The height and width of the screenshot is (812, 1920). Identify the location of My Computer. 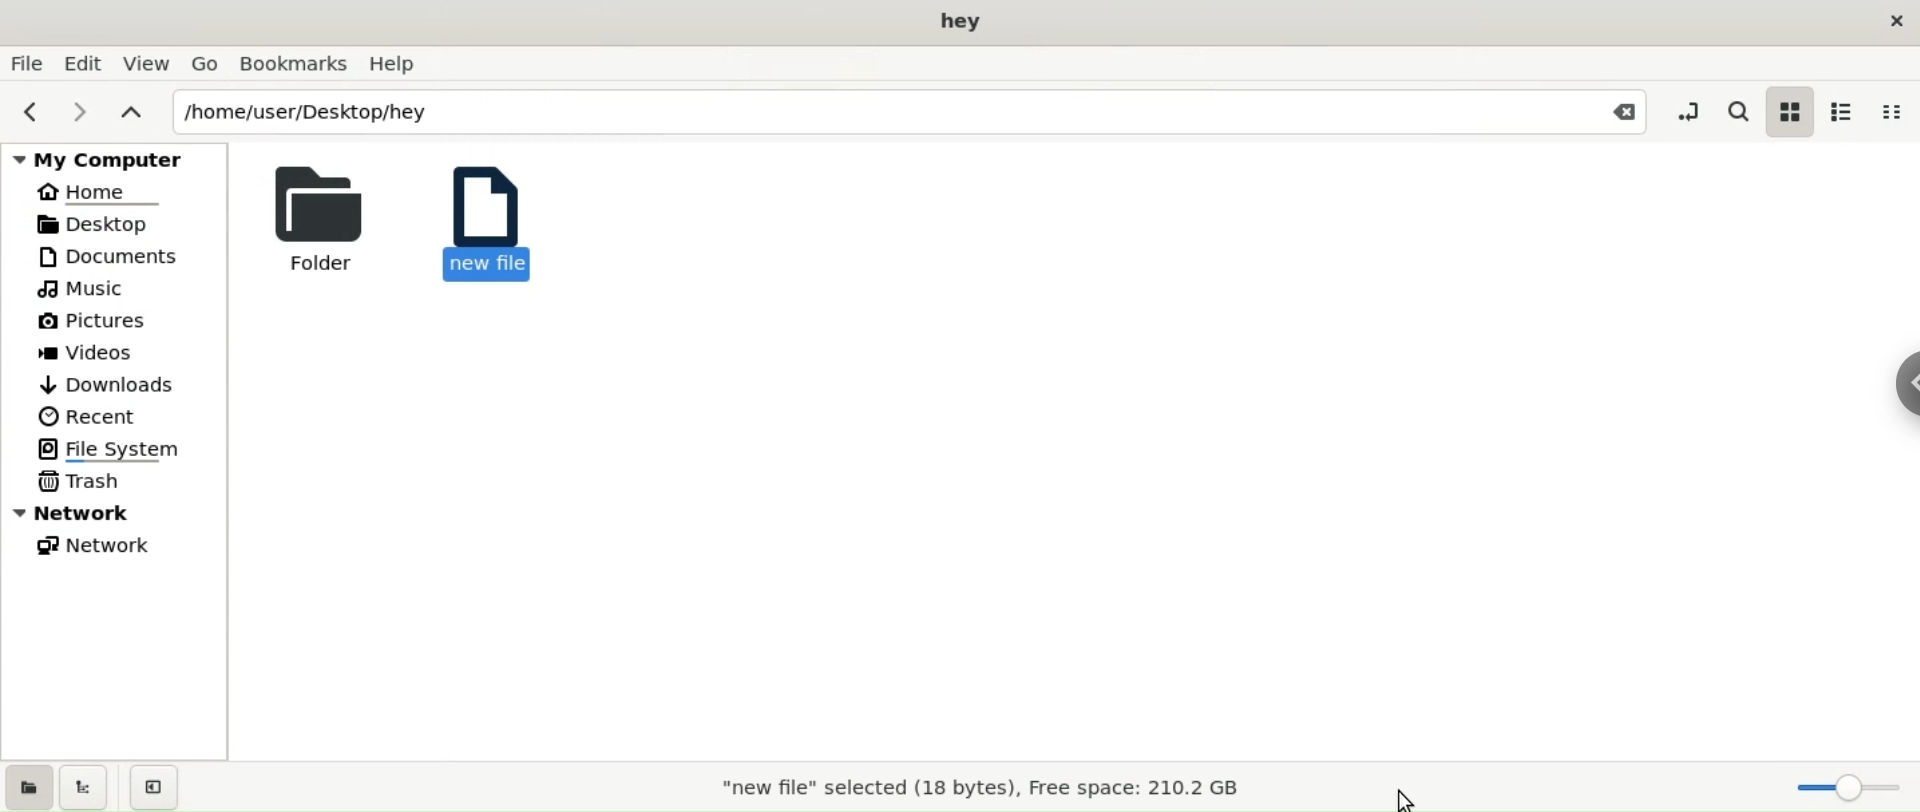
(118, 158).